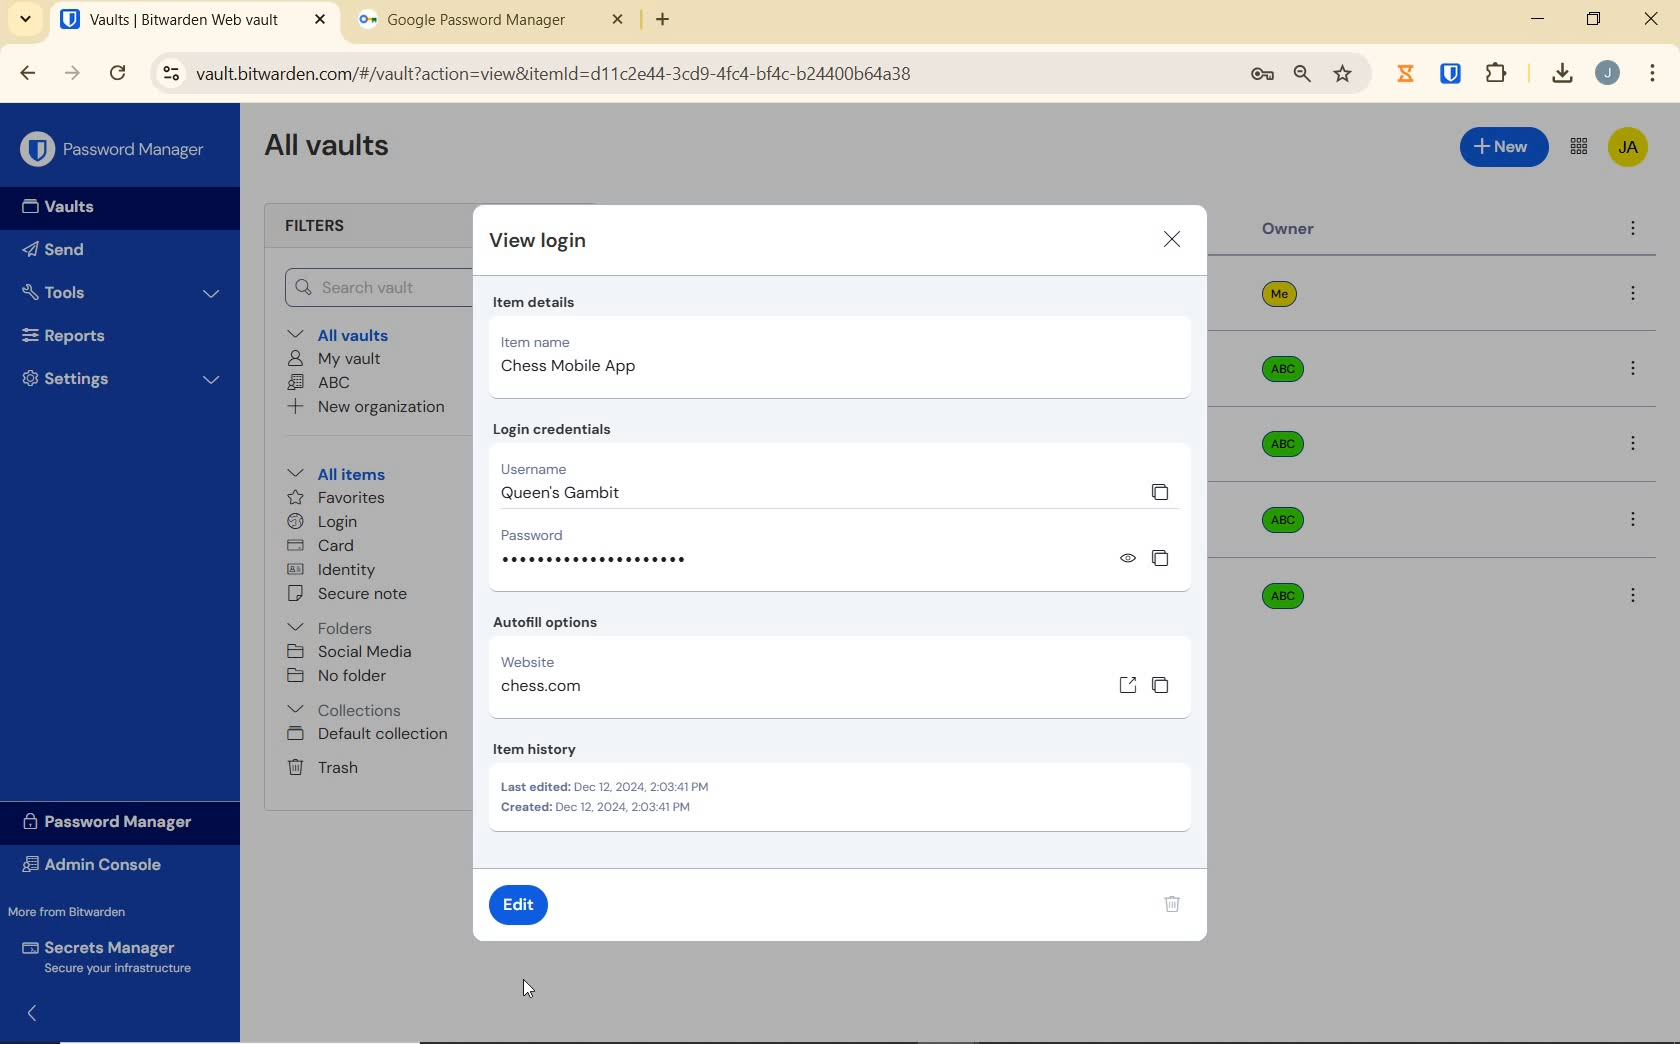 This screenshot has width=1680, height=1044. I want to click on edit, so click(522, 907).